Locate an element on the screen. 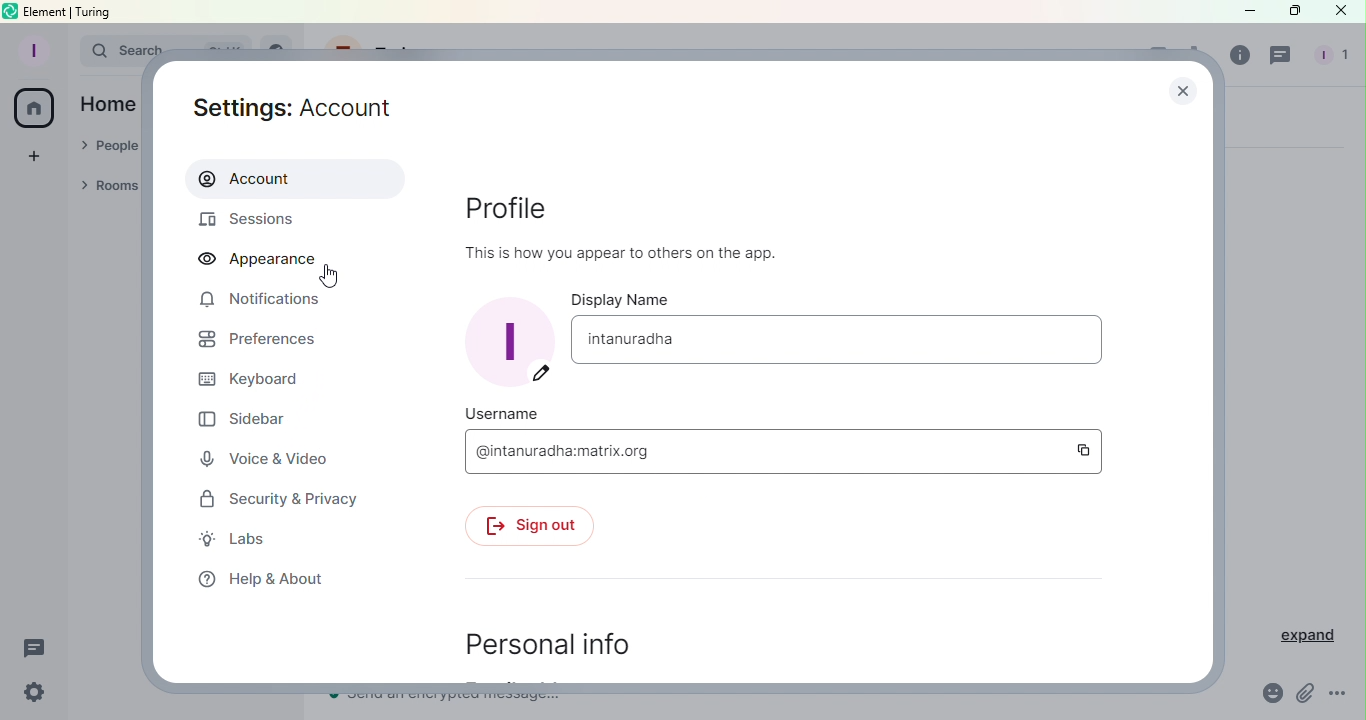  Rooms is located at coordinates (112, 188).